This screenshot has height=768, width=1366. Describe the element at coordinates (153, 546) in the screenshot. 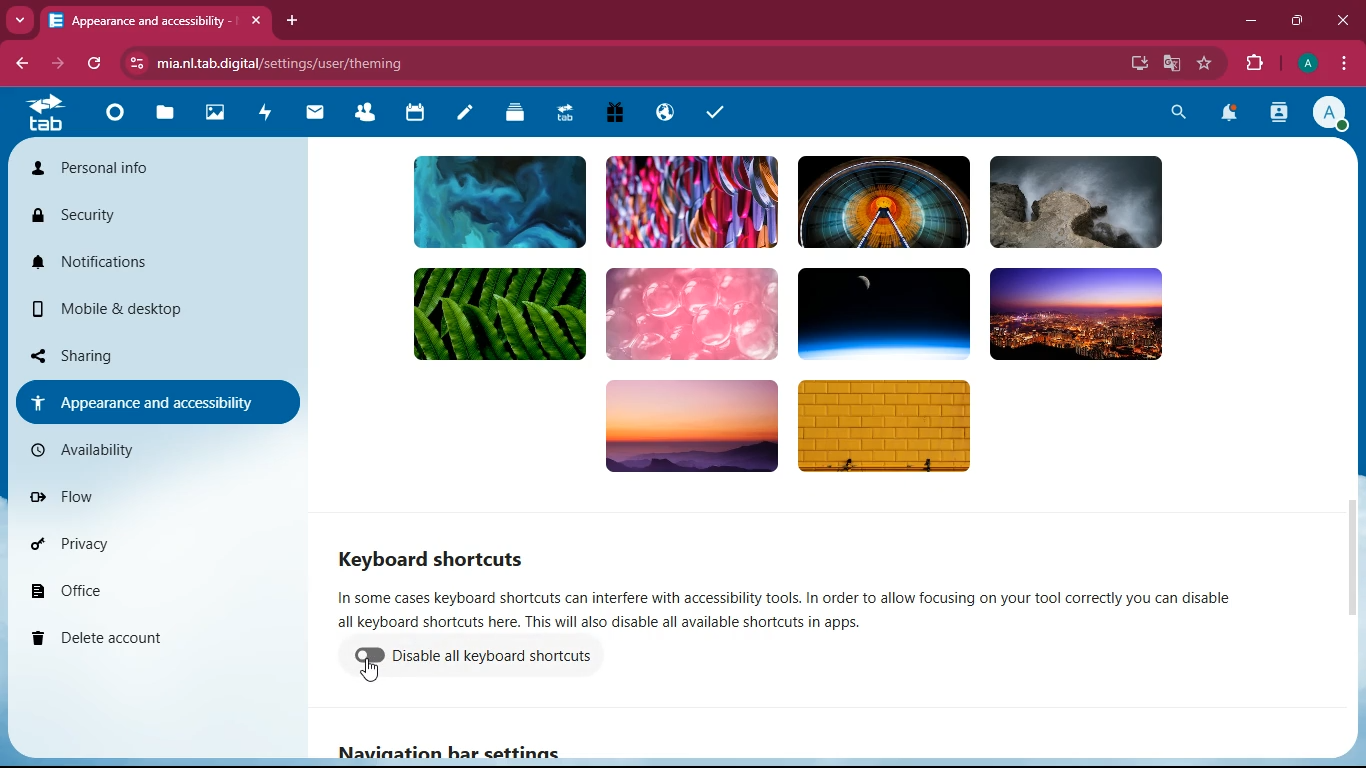

I see `privacy` at that location.